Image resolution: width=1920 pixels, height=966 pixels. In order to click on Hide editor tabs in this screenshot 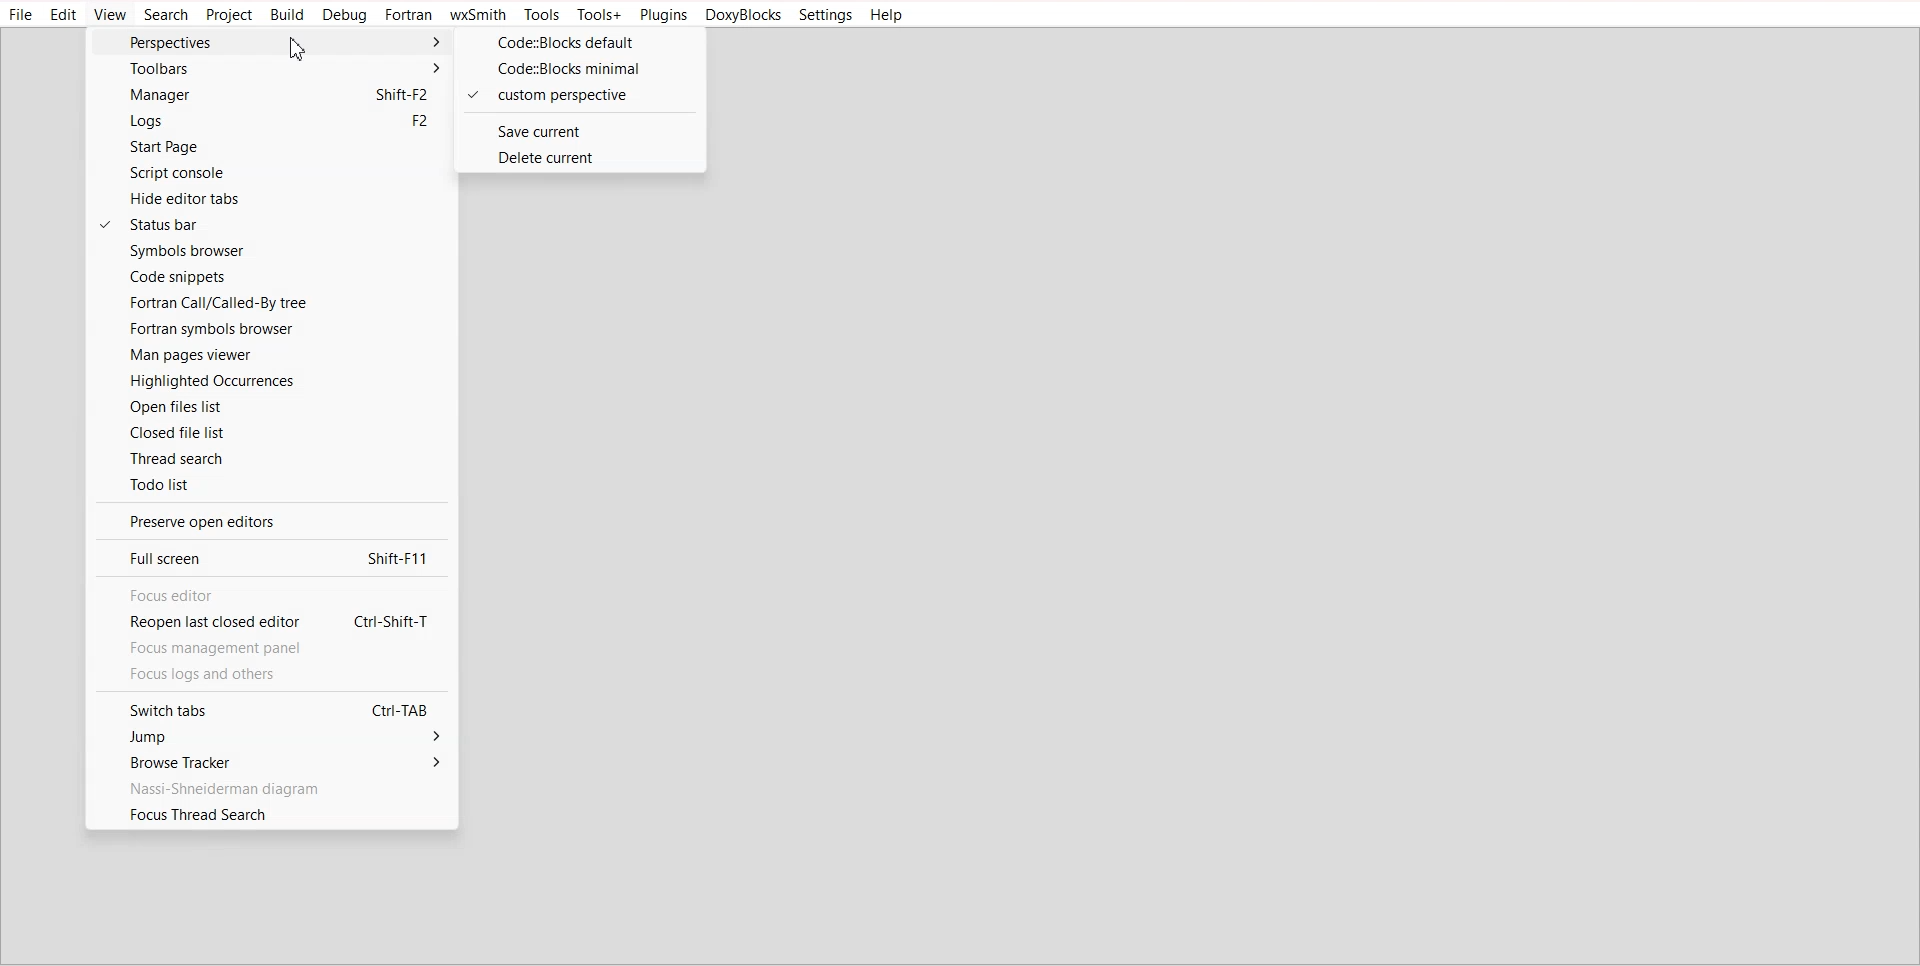, I will do `click(271, 198)`.